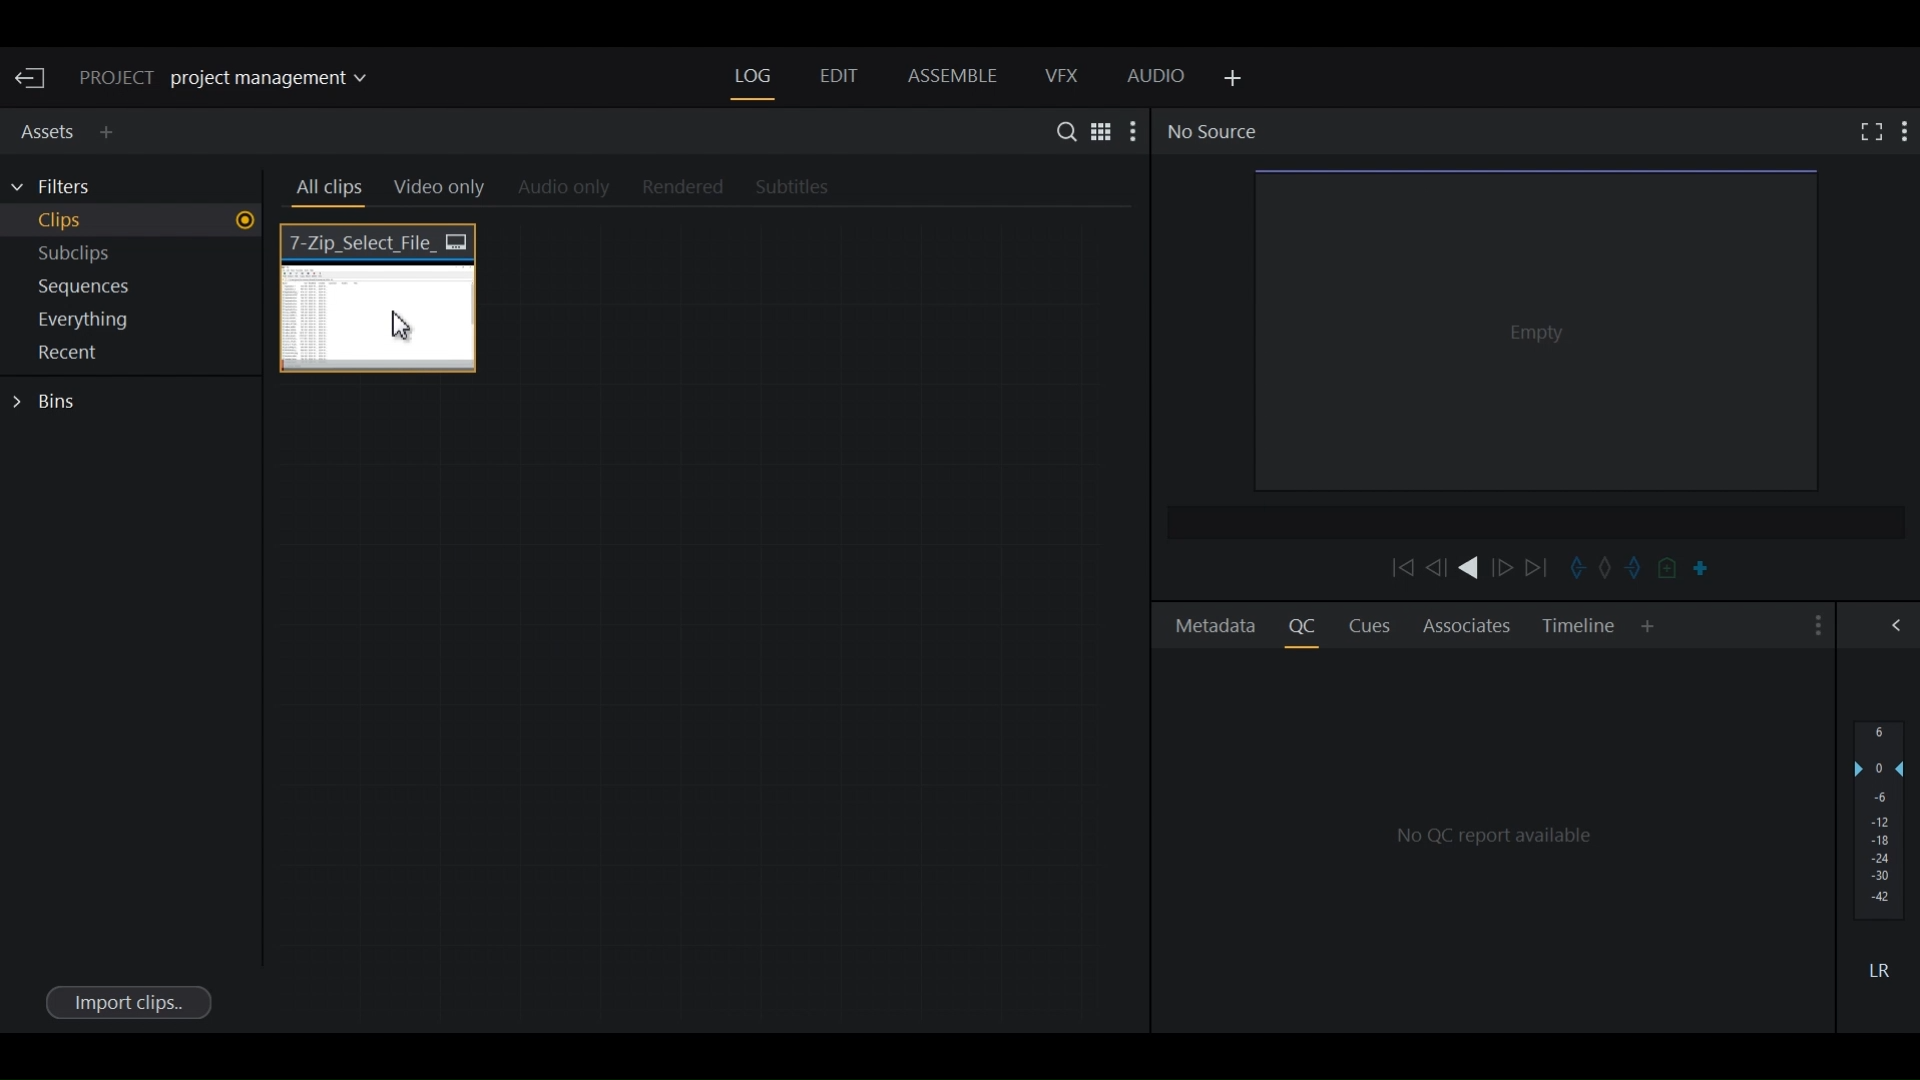 The height and width of the screenshot is (1080, 1920). What do you see at coordinates (1307, 626) in the screenshot?
I see `Quality Control` at bounding box center [1307, 626].